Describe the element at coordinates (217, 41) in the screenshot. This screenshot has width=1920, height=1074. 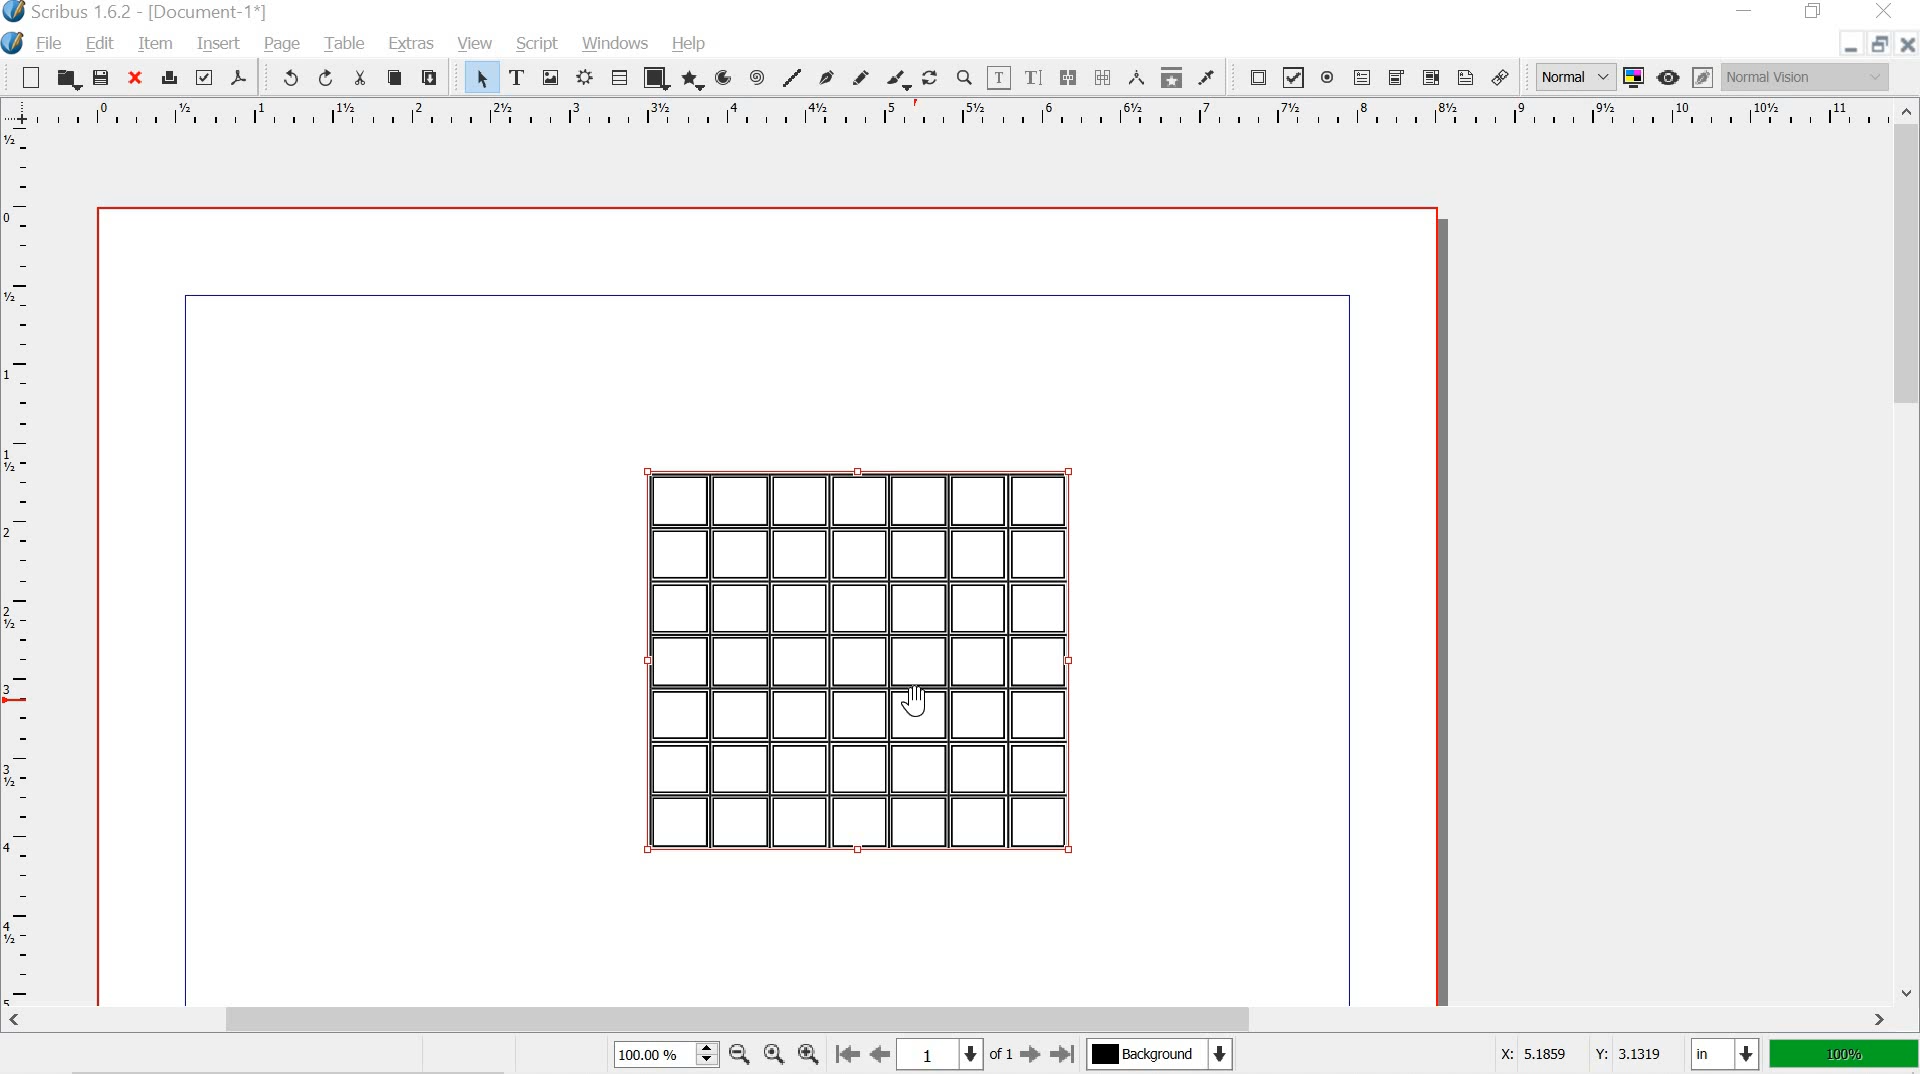
I see `insert` at that location.